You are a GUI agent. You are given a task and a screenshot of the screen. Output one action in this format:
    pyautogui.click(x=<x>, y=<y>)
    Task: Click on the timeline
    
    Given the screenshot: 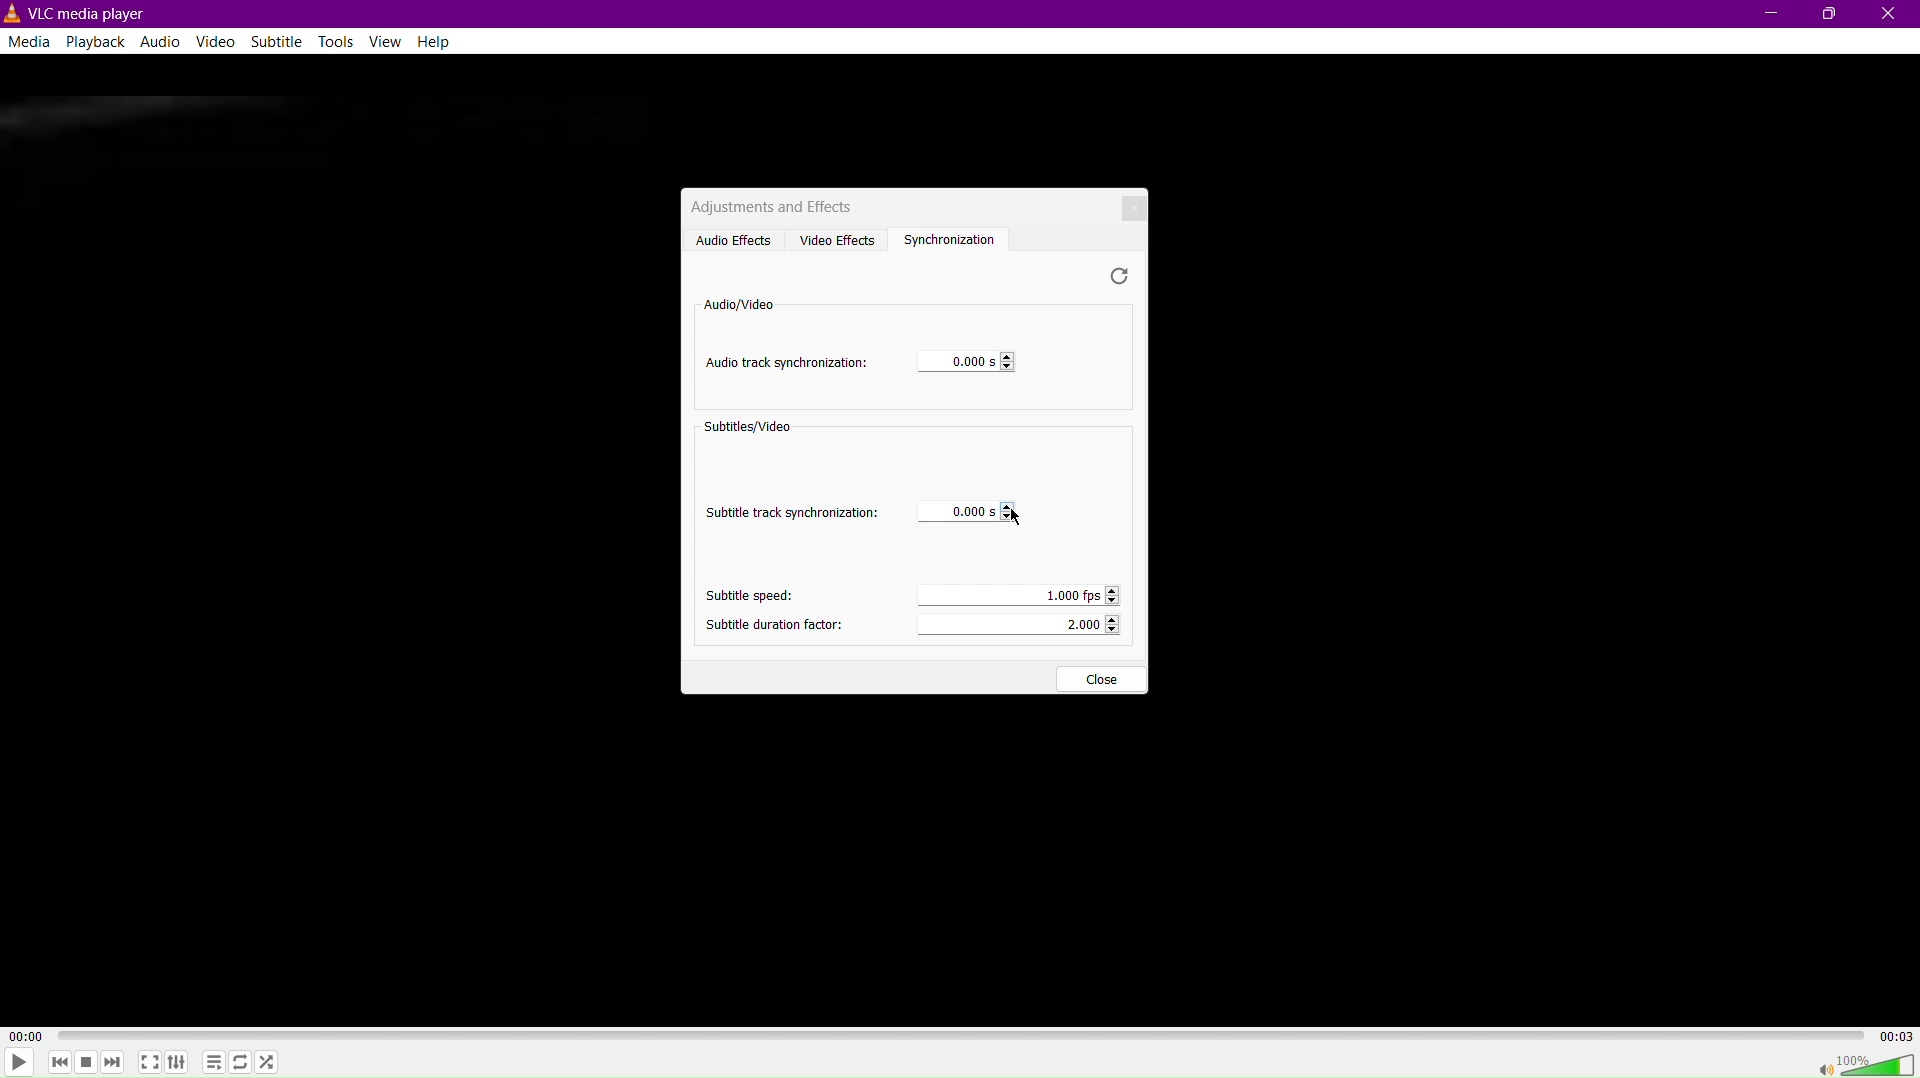 What is the action you would take?
    pyautogui.click(x=961, y=1035)
    